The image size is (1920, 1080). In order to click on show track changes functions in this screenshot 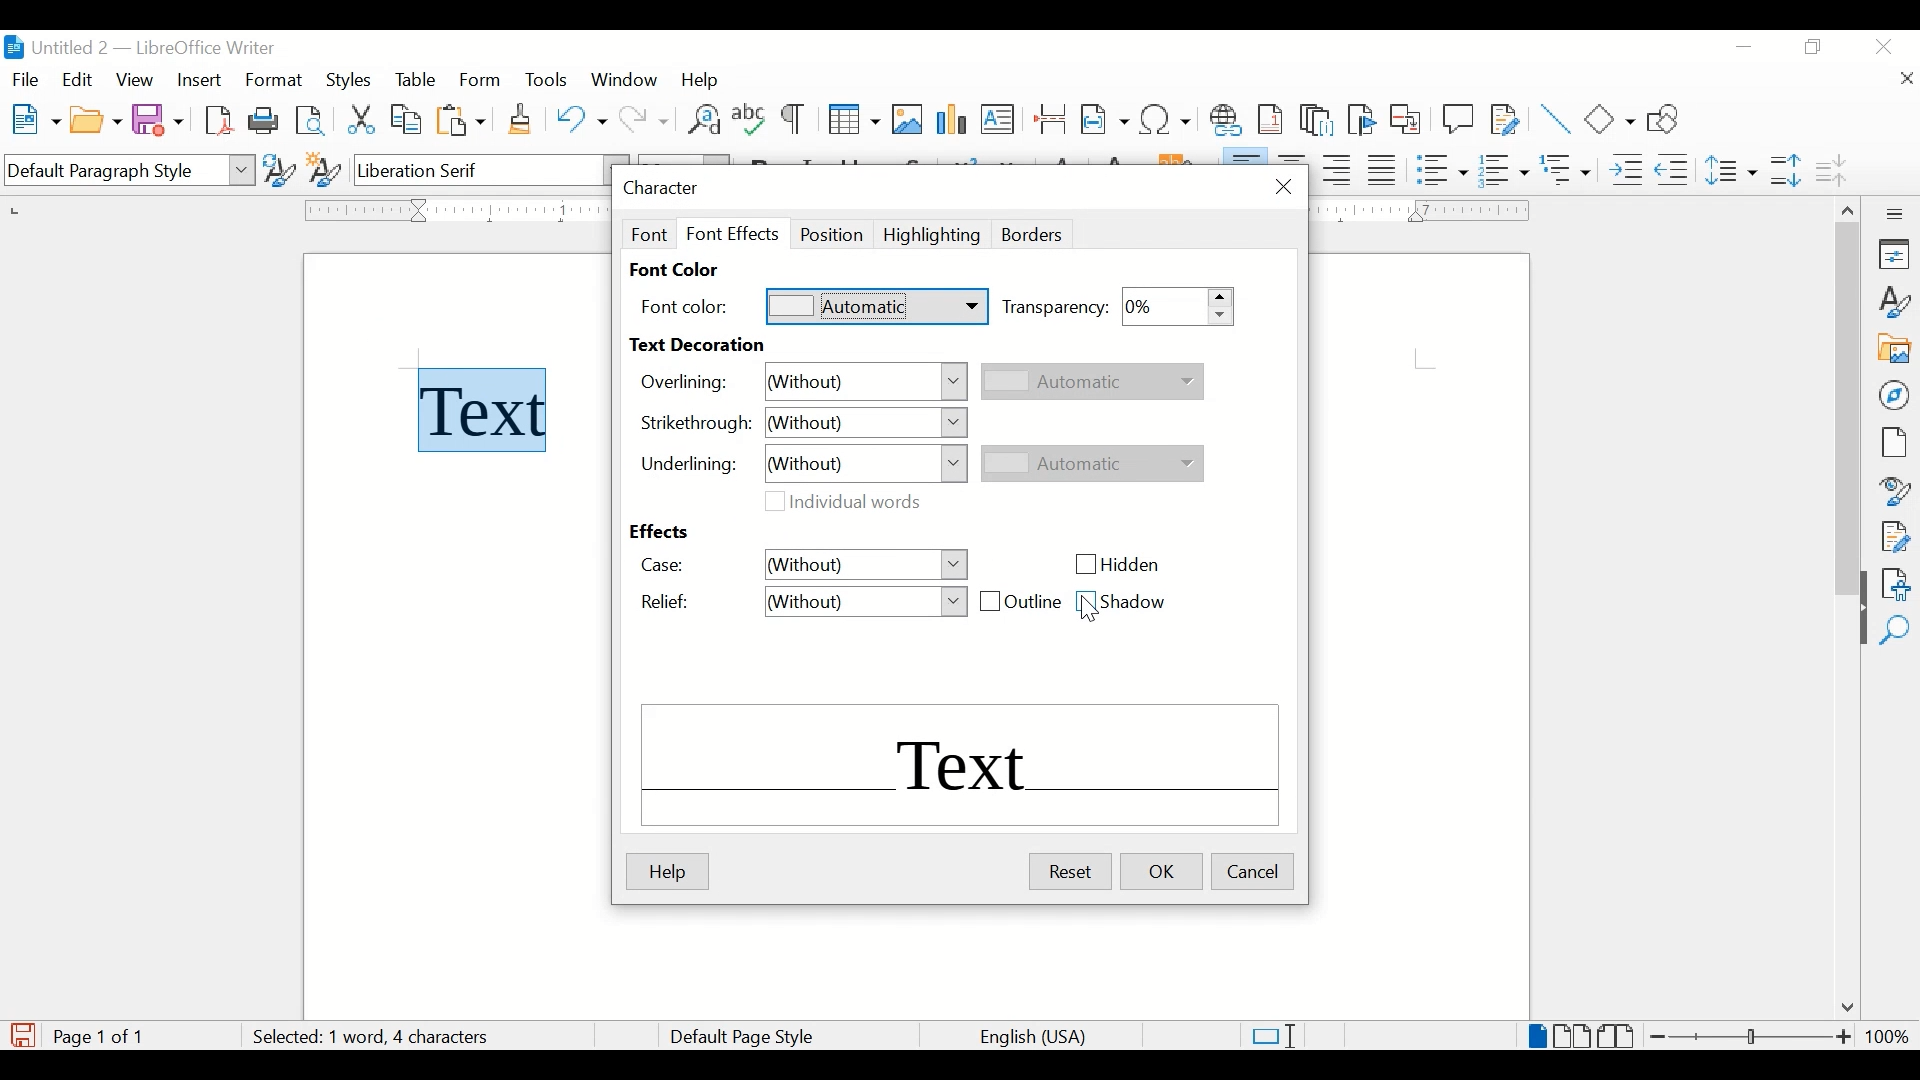, I will do `click(1505, 118)`.